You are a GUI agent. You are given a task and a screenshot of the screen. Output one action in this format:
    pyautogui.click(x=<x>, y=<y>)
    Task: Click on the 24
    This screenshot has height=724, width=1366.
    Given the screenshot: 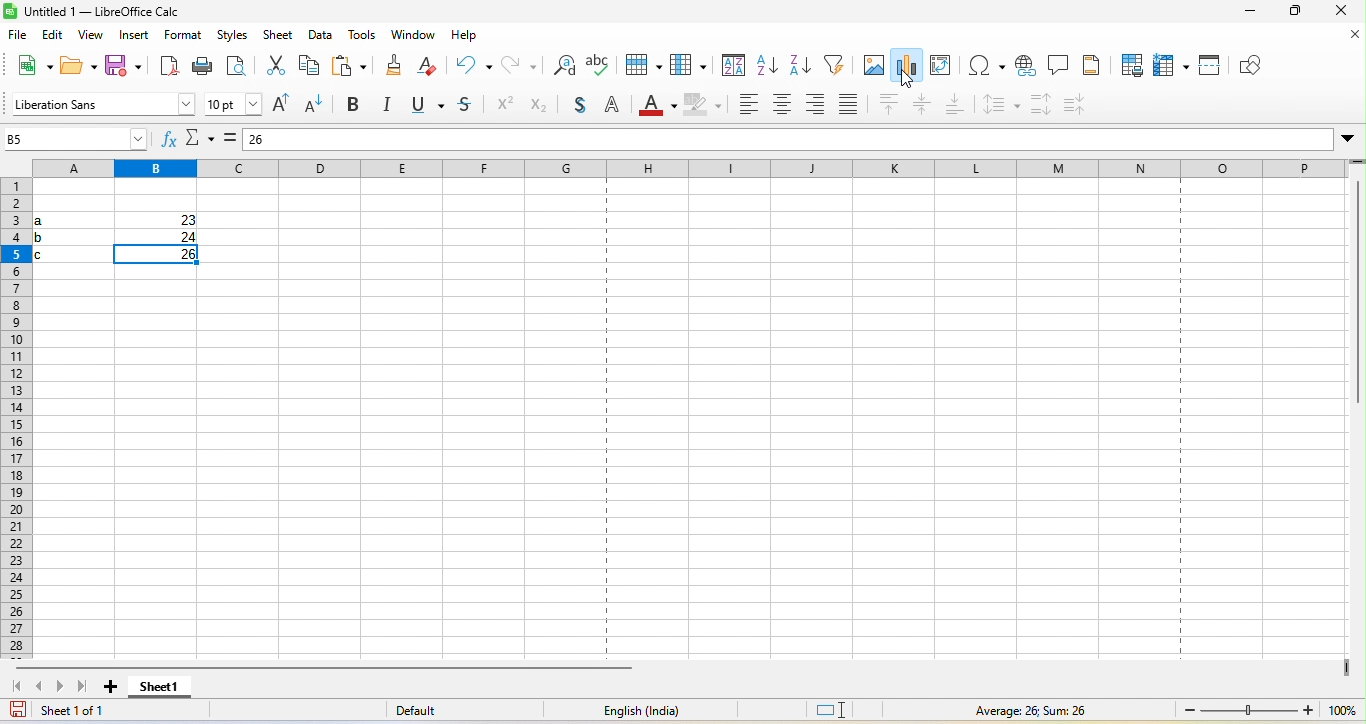 What is the action you would take?
    pyautogui.click(x=182, y=237)
    